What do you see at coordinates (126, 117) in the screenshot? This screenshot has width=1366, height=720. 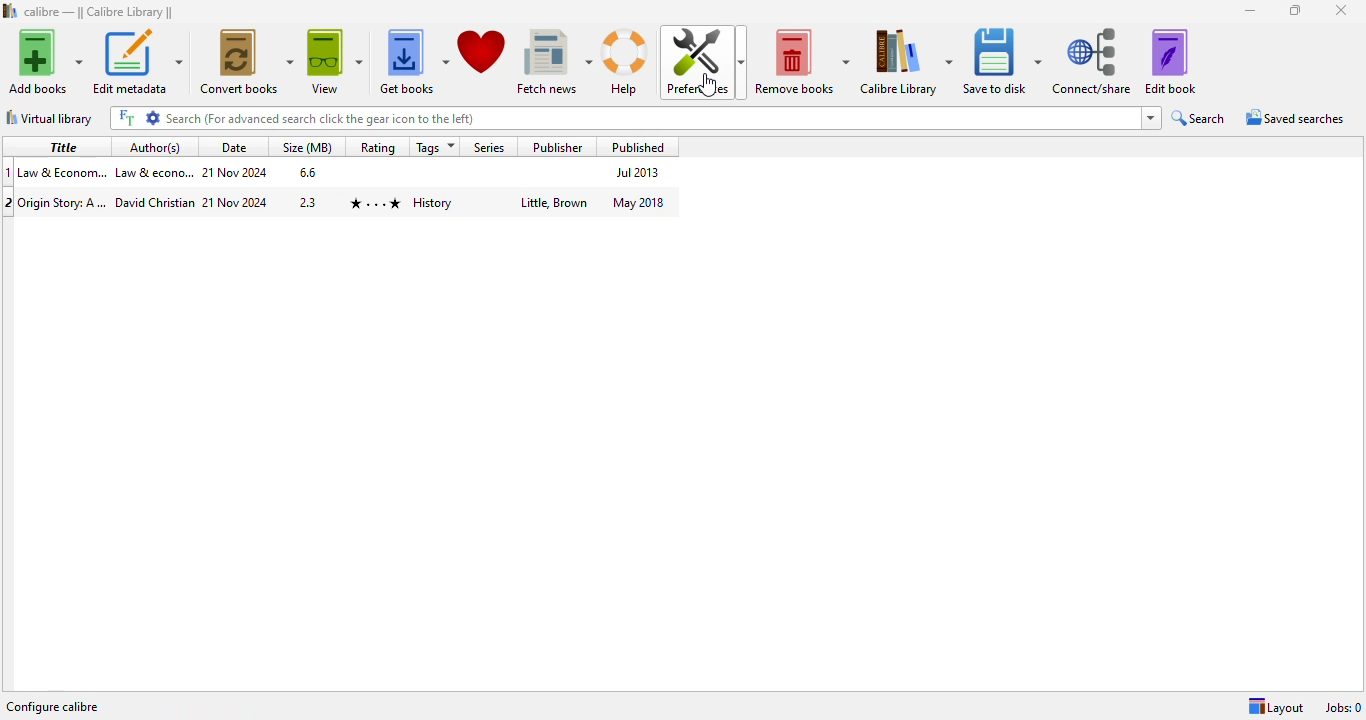 I see `full text search` at bounding box center [126, 117].